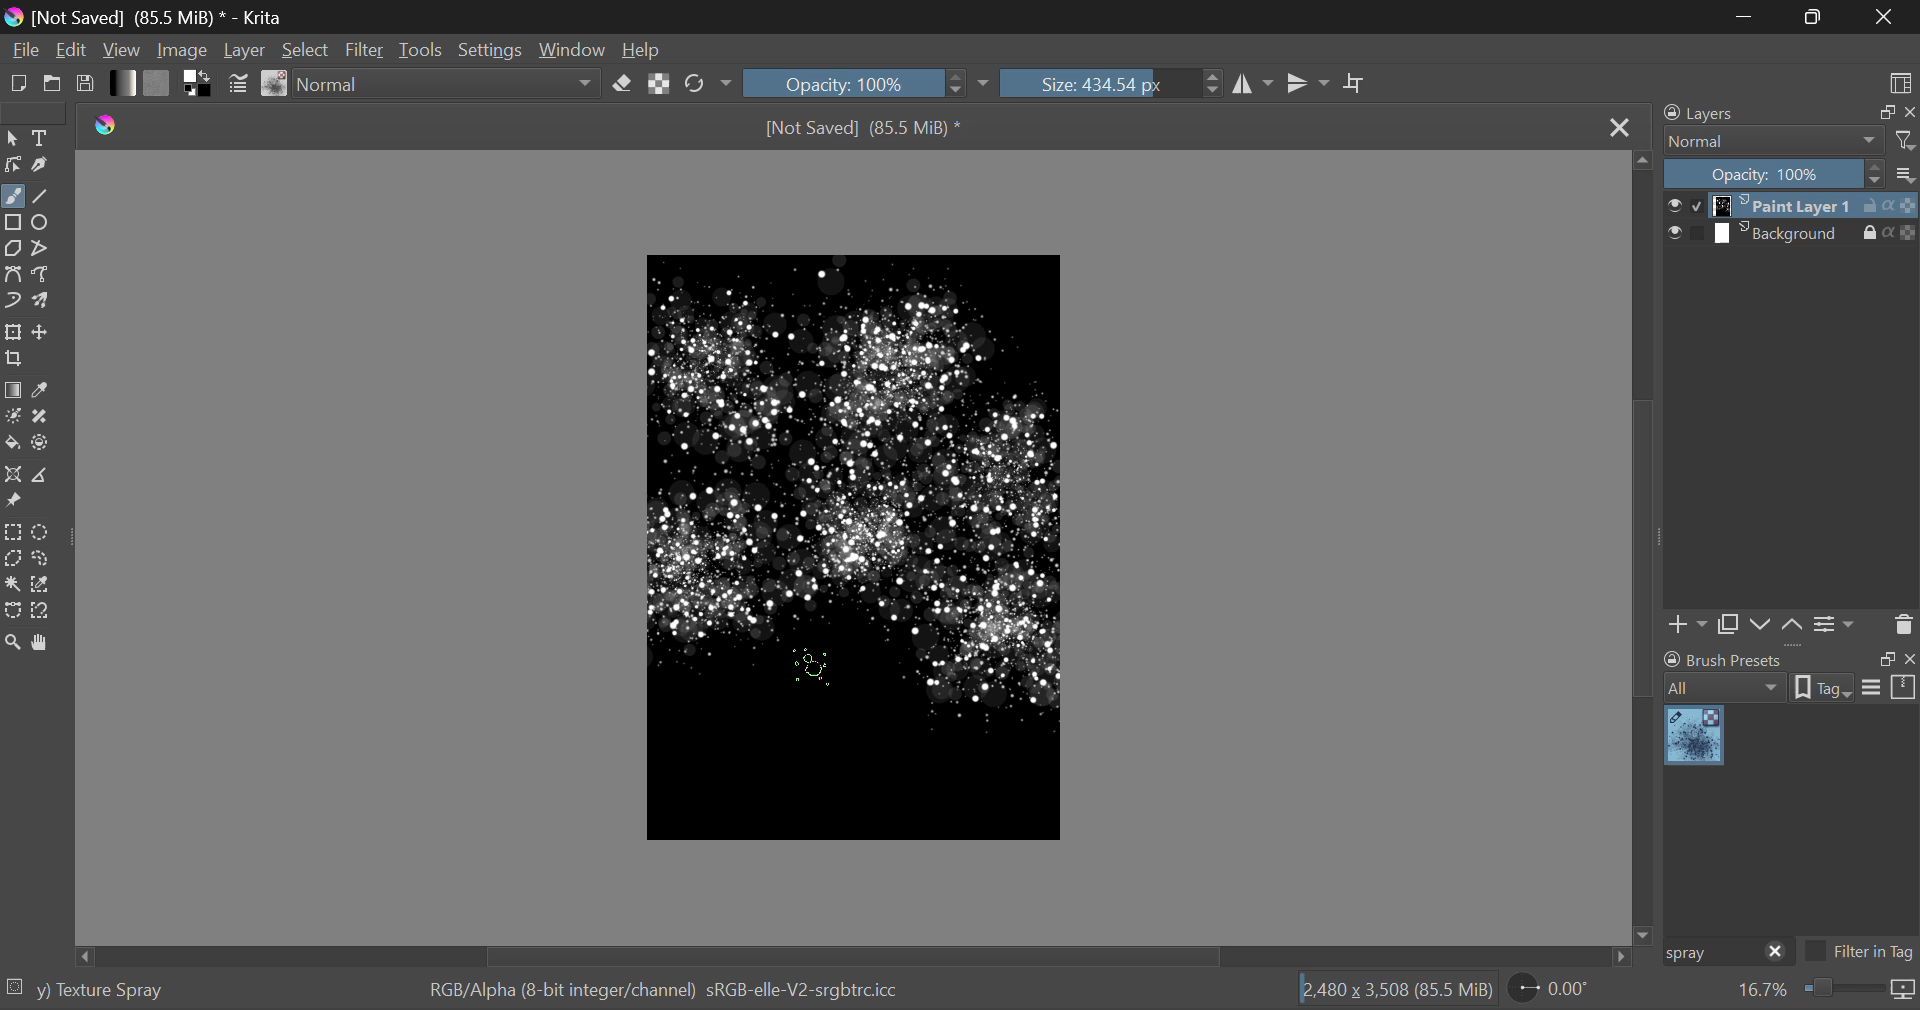  Describe the element at coordinates (1837, 625) in the screenshot. I see `Settings` at that location.